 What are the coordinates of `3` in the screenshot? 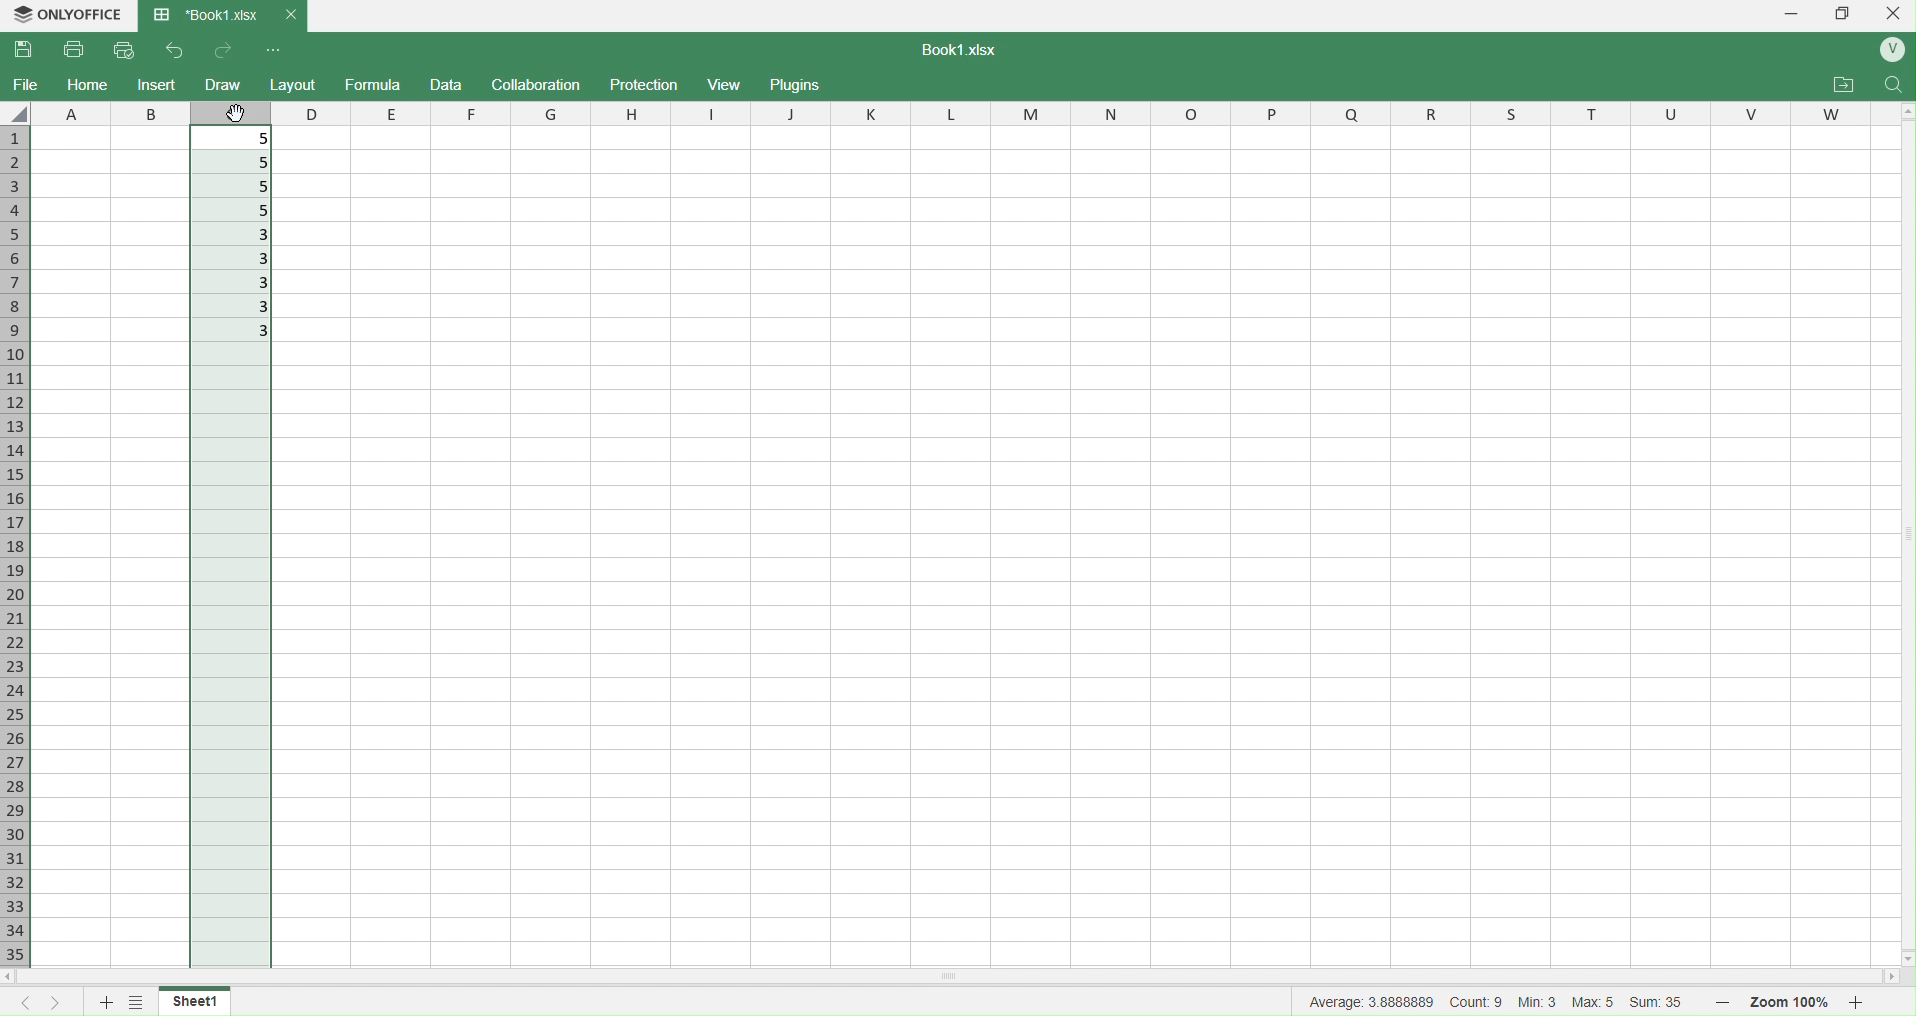 It's located at (236, 235).